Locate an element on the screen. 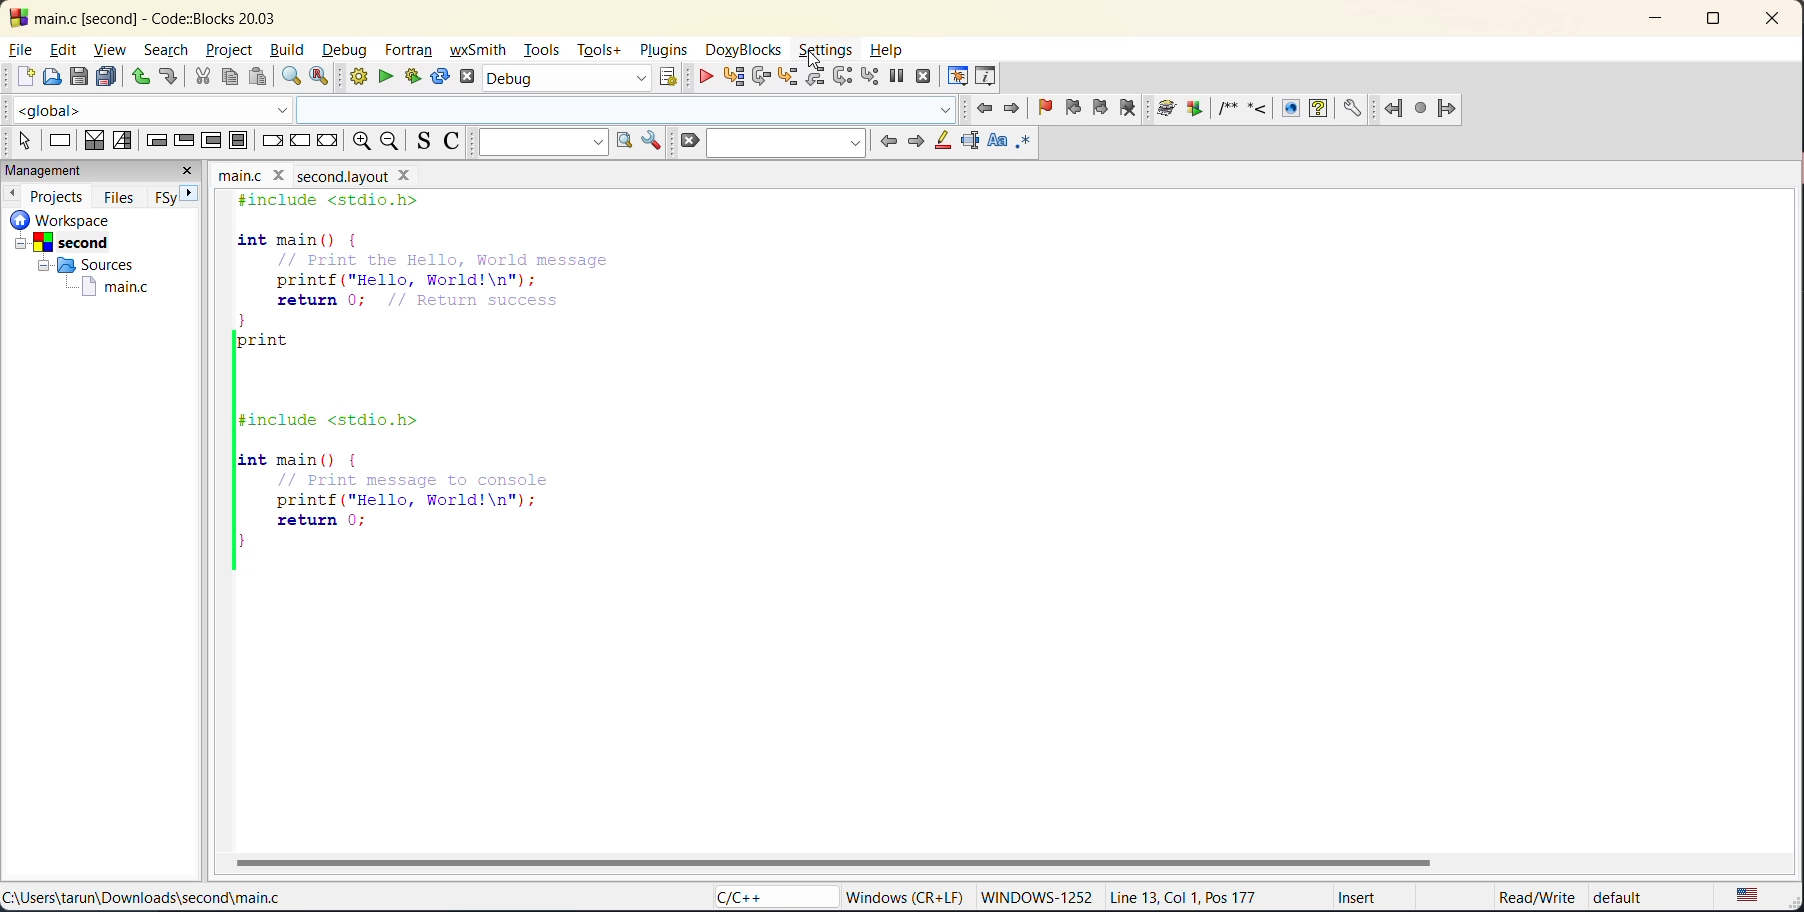 The image size is (1804, 912). minimize is located at coordinates (1656, 21).